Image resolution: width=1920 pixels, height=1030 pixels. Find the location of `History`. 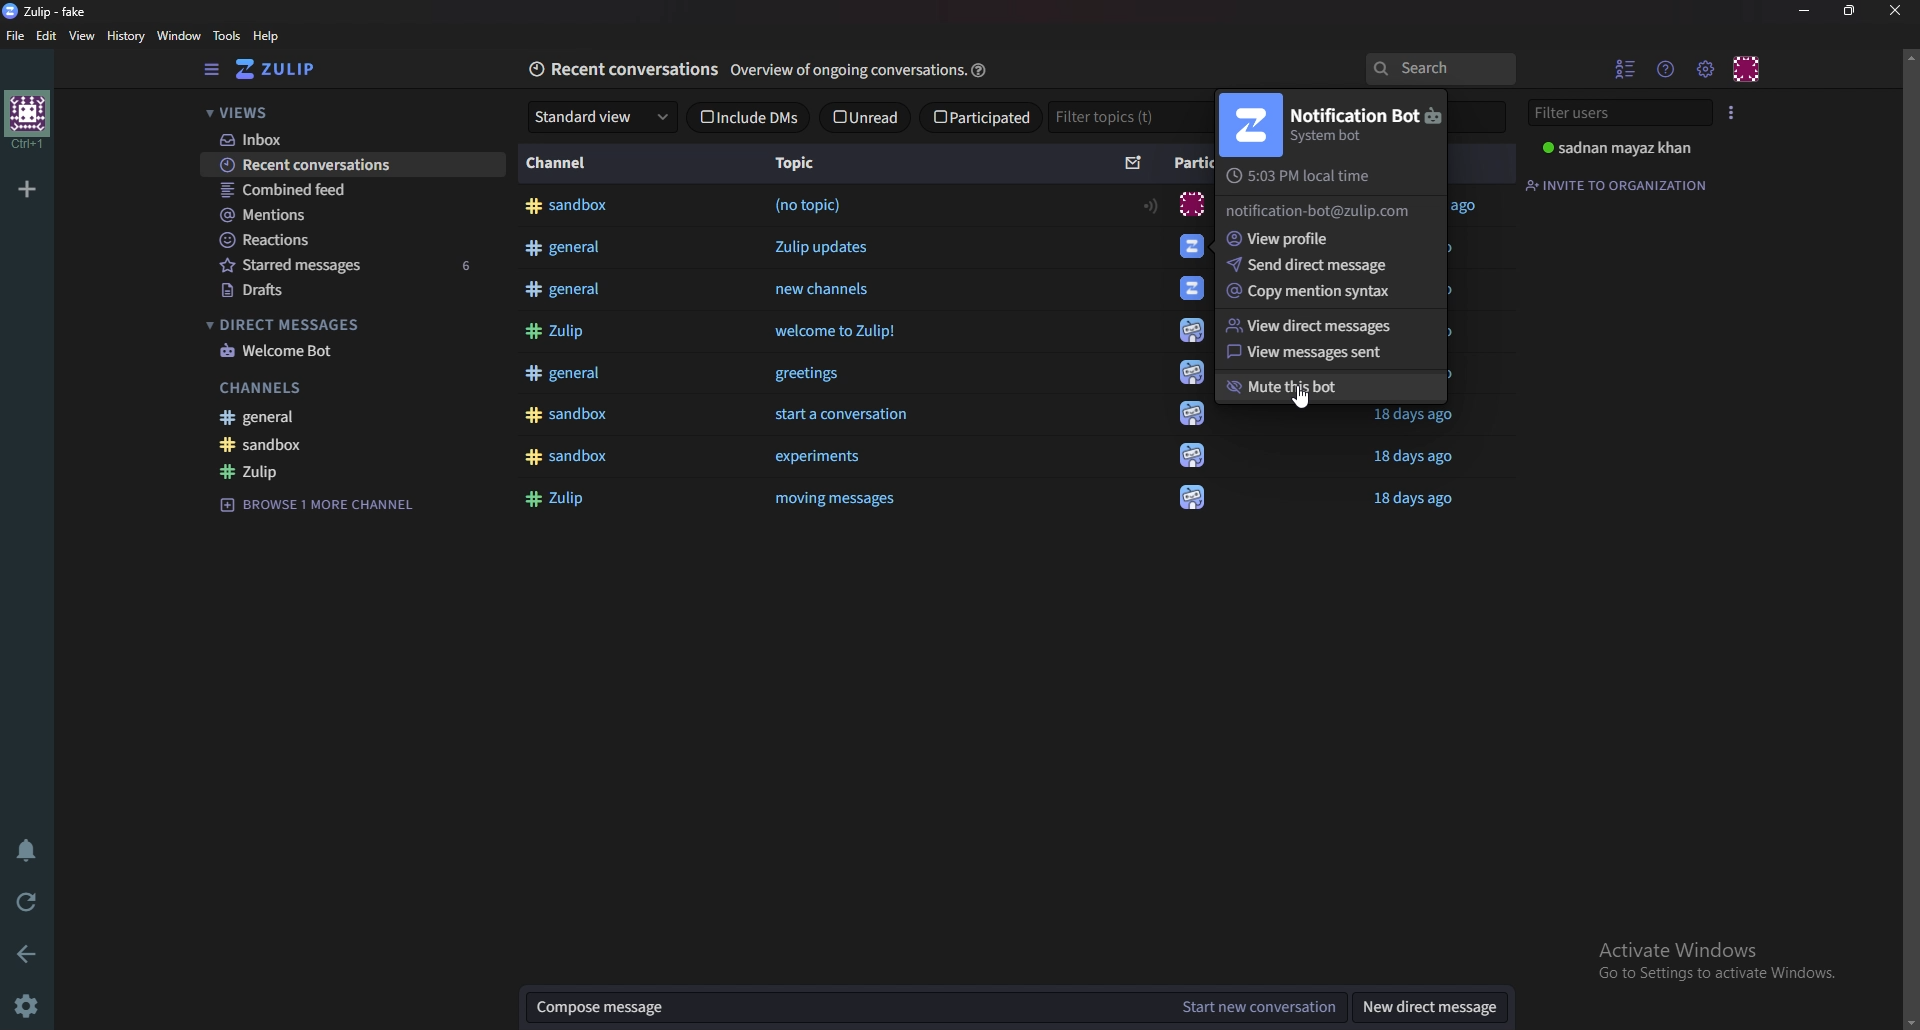

History is located at coordinates (128, 35).